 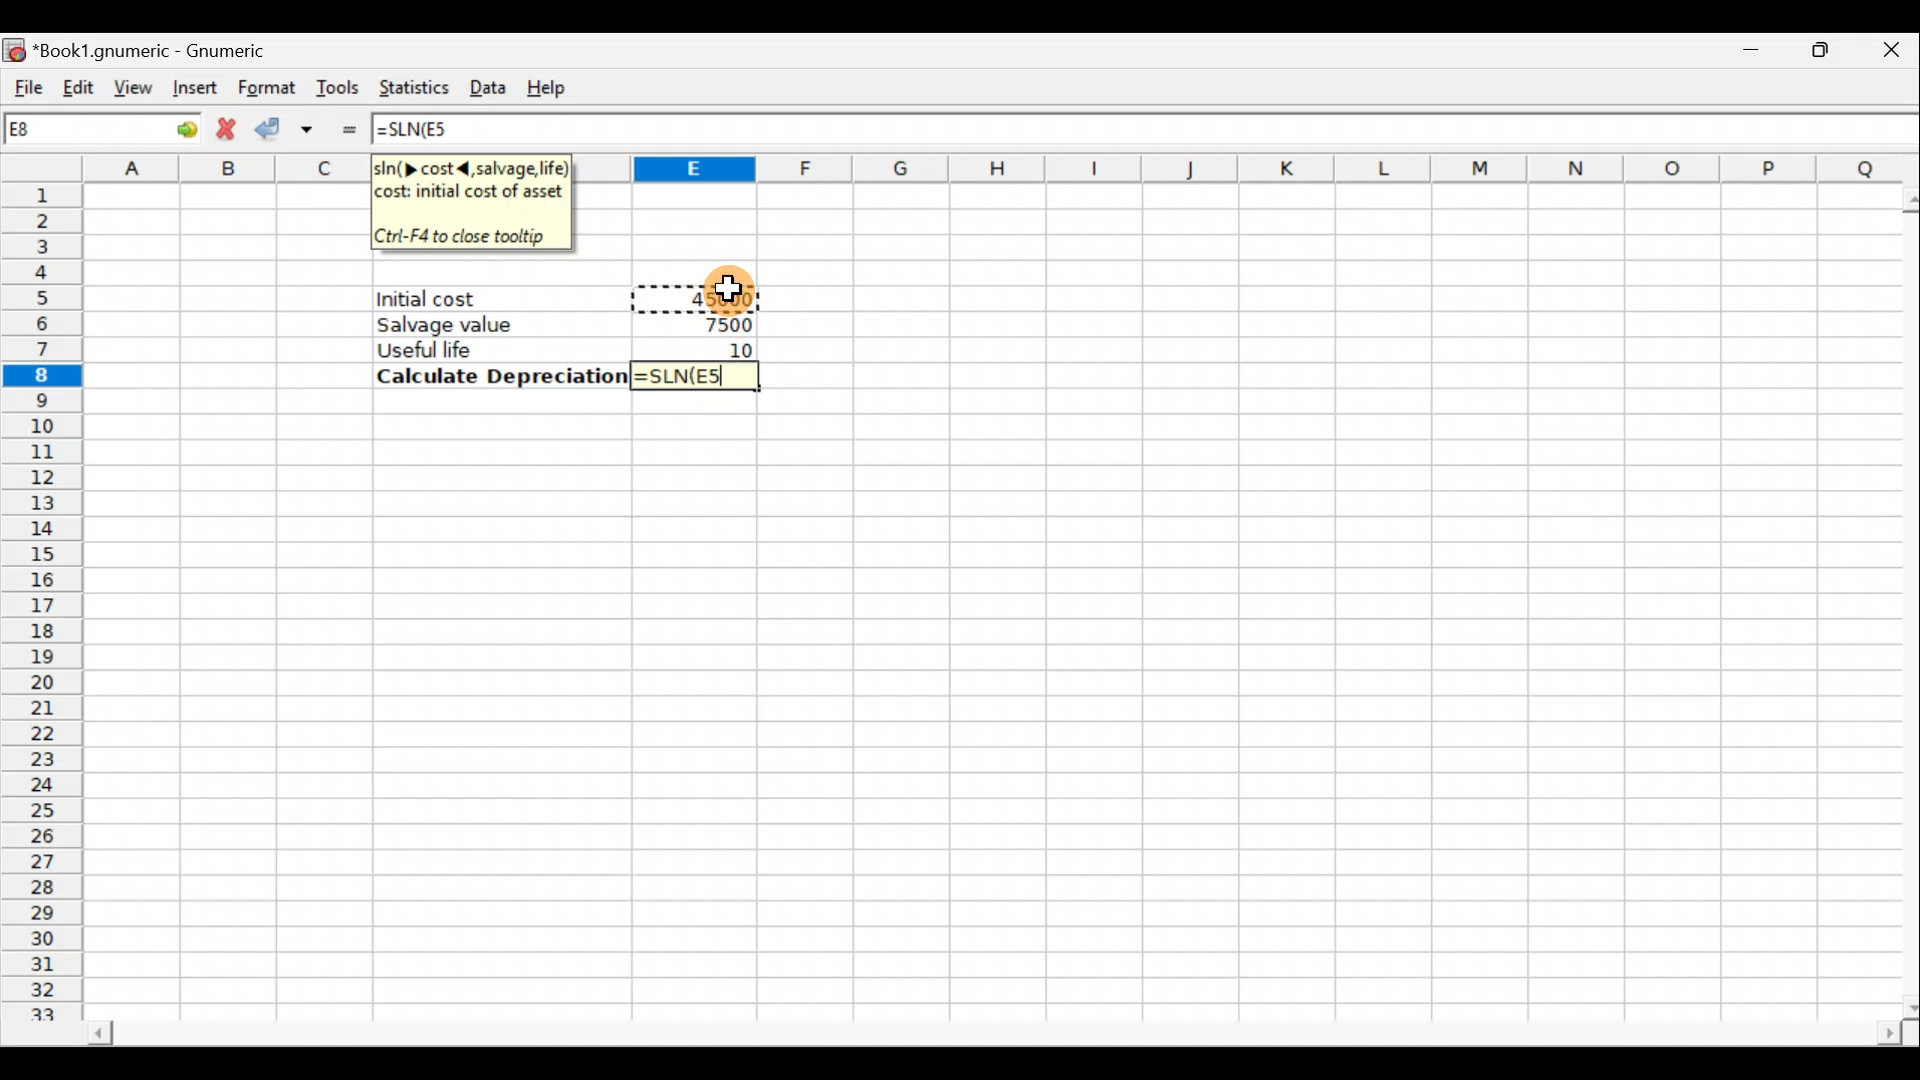 I want to click on Accept change, so click(x=289, y=126).